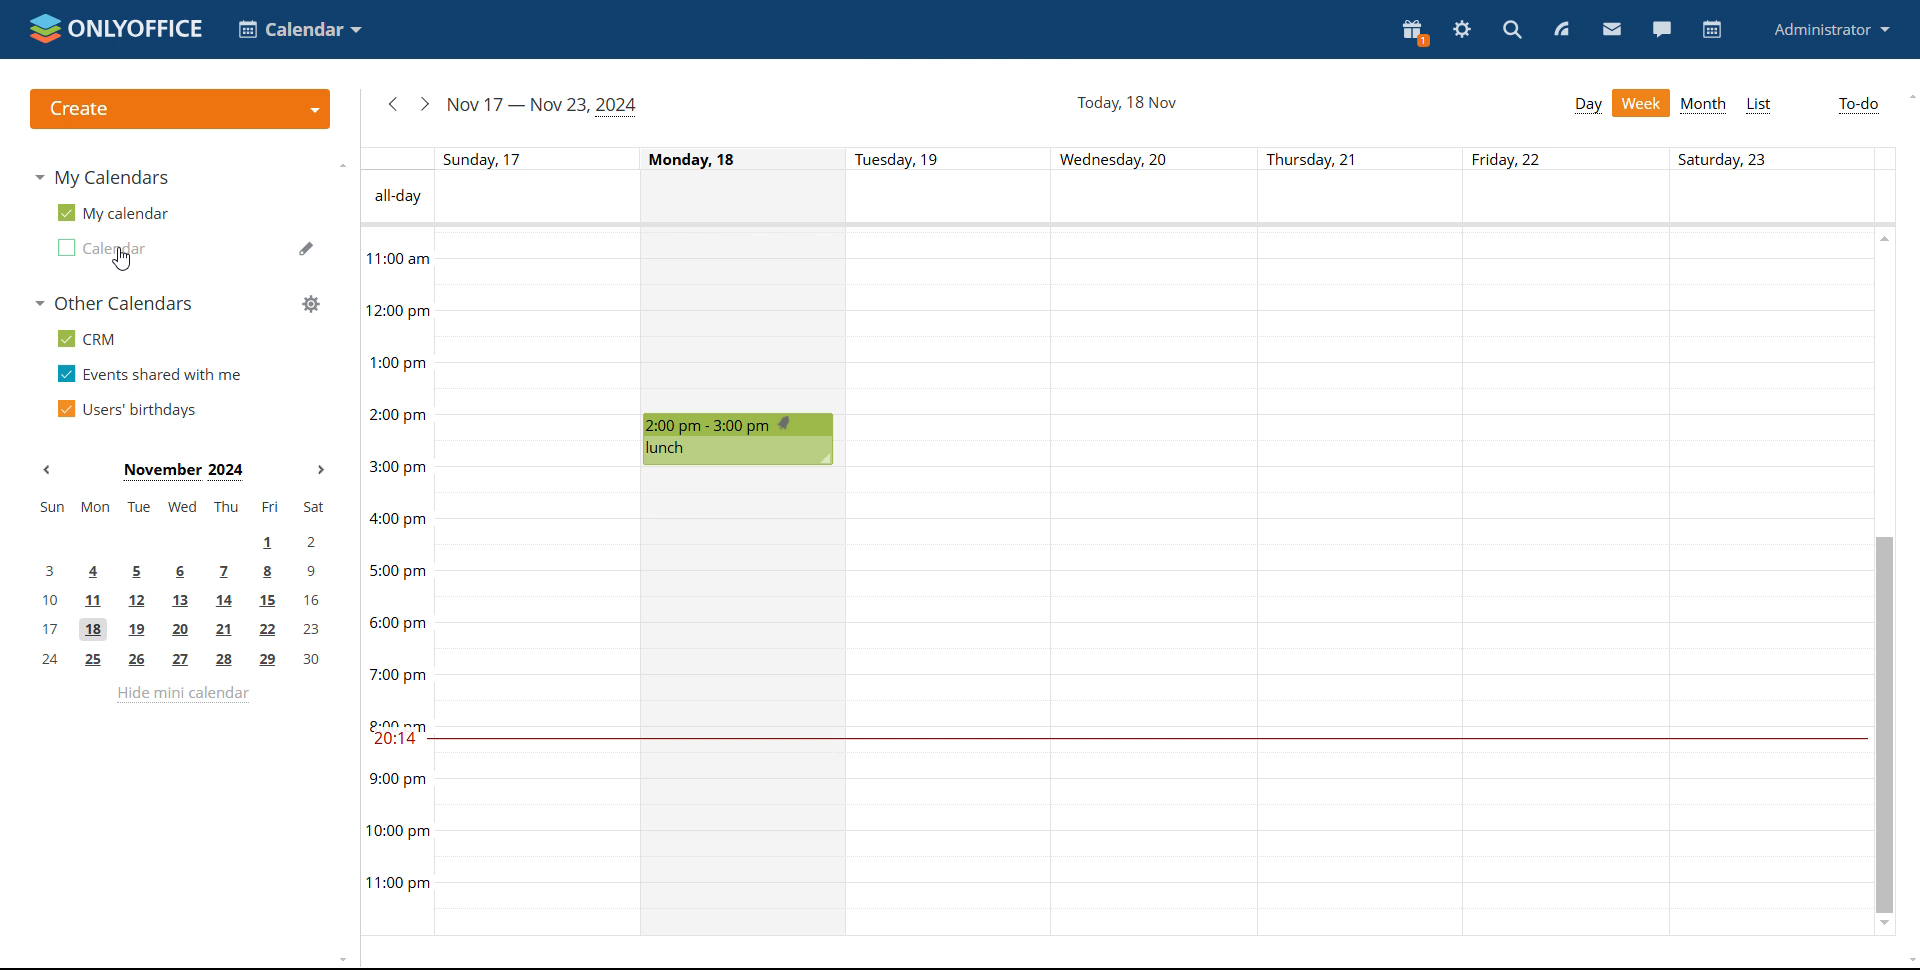 The width and height of the screenshot is (1920, 970). I want to click on week view, so click(1641, 103).